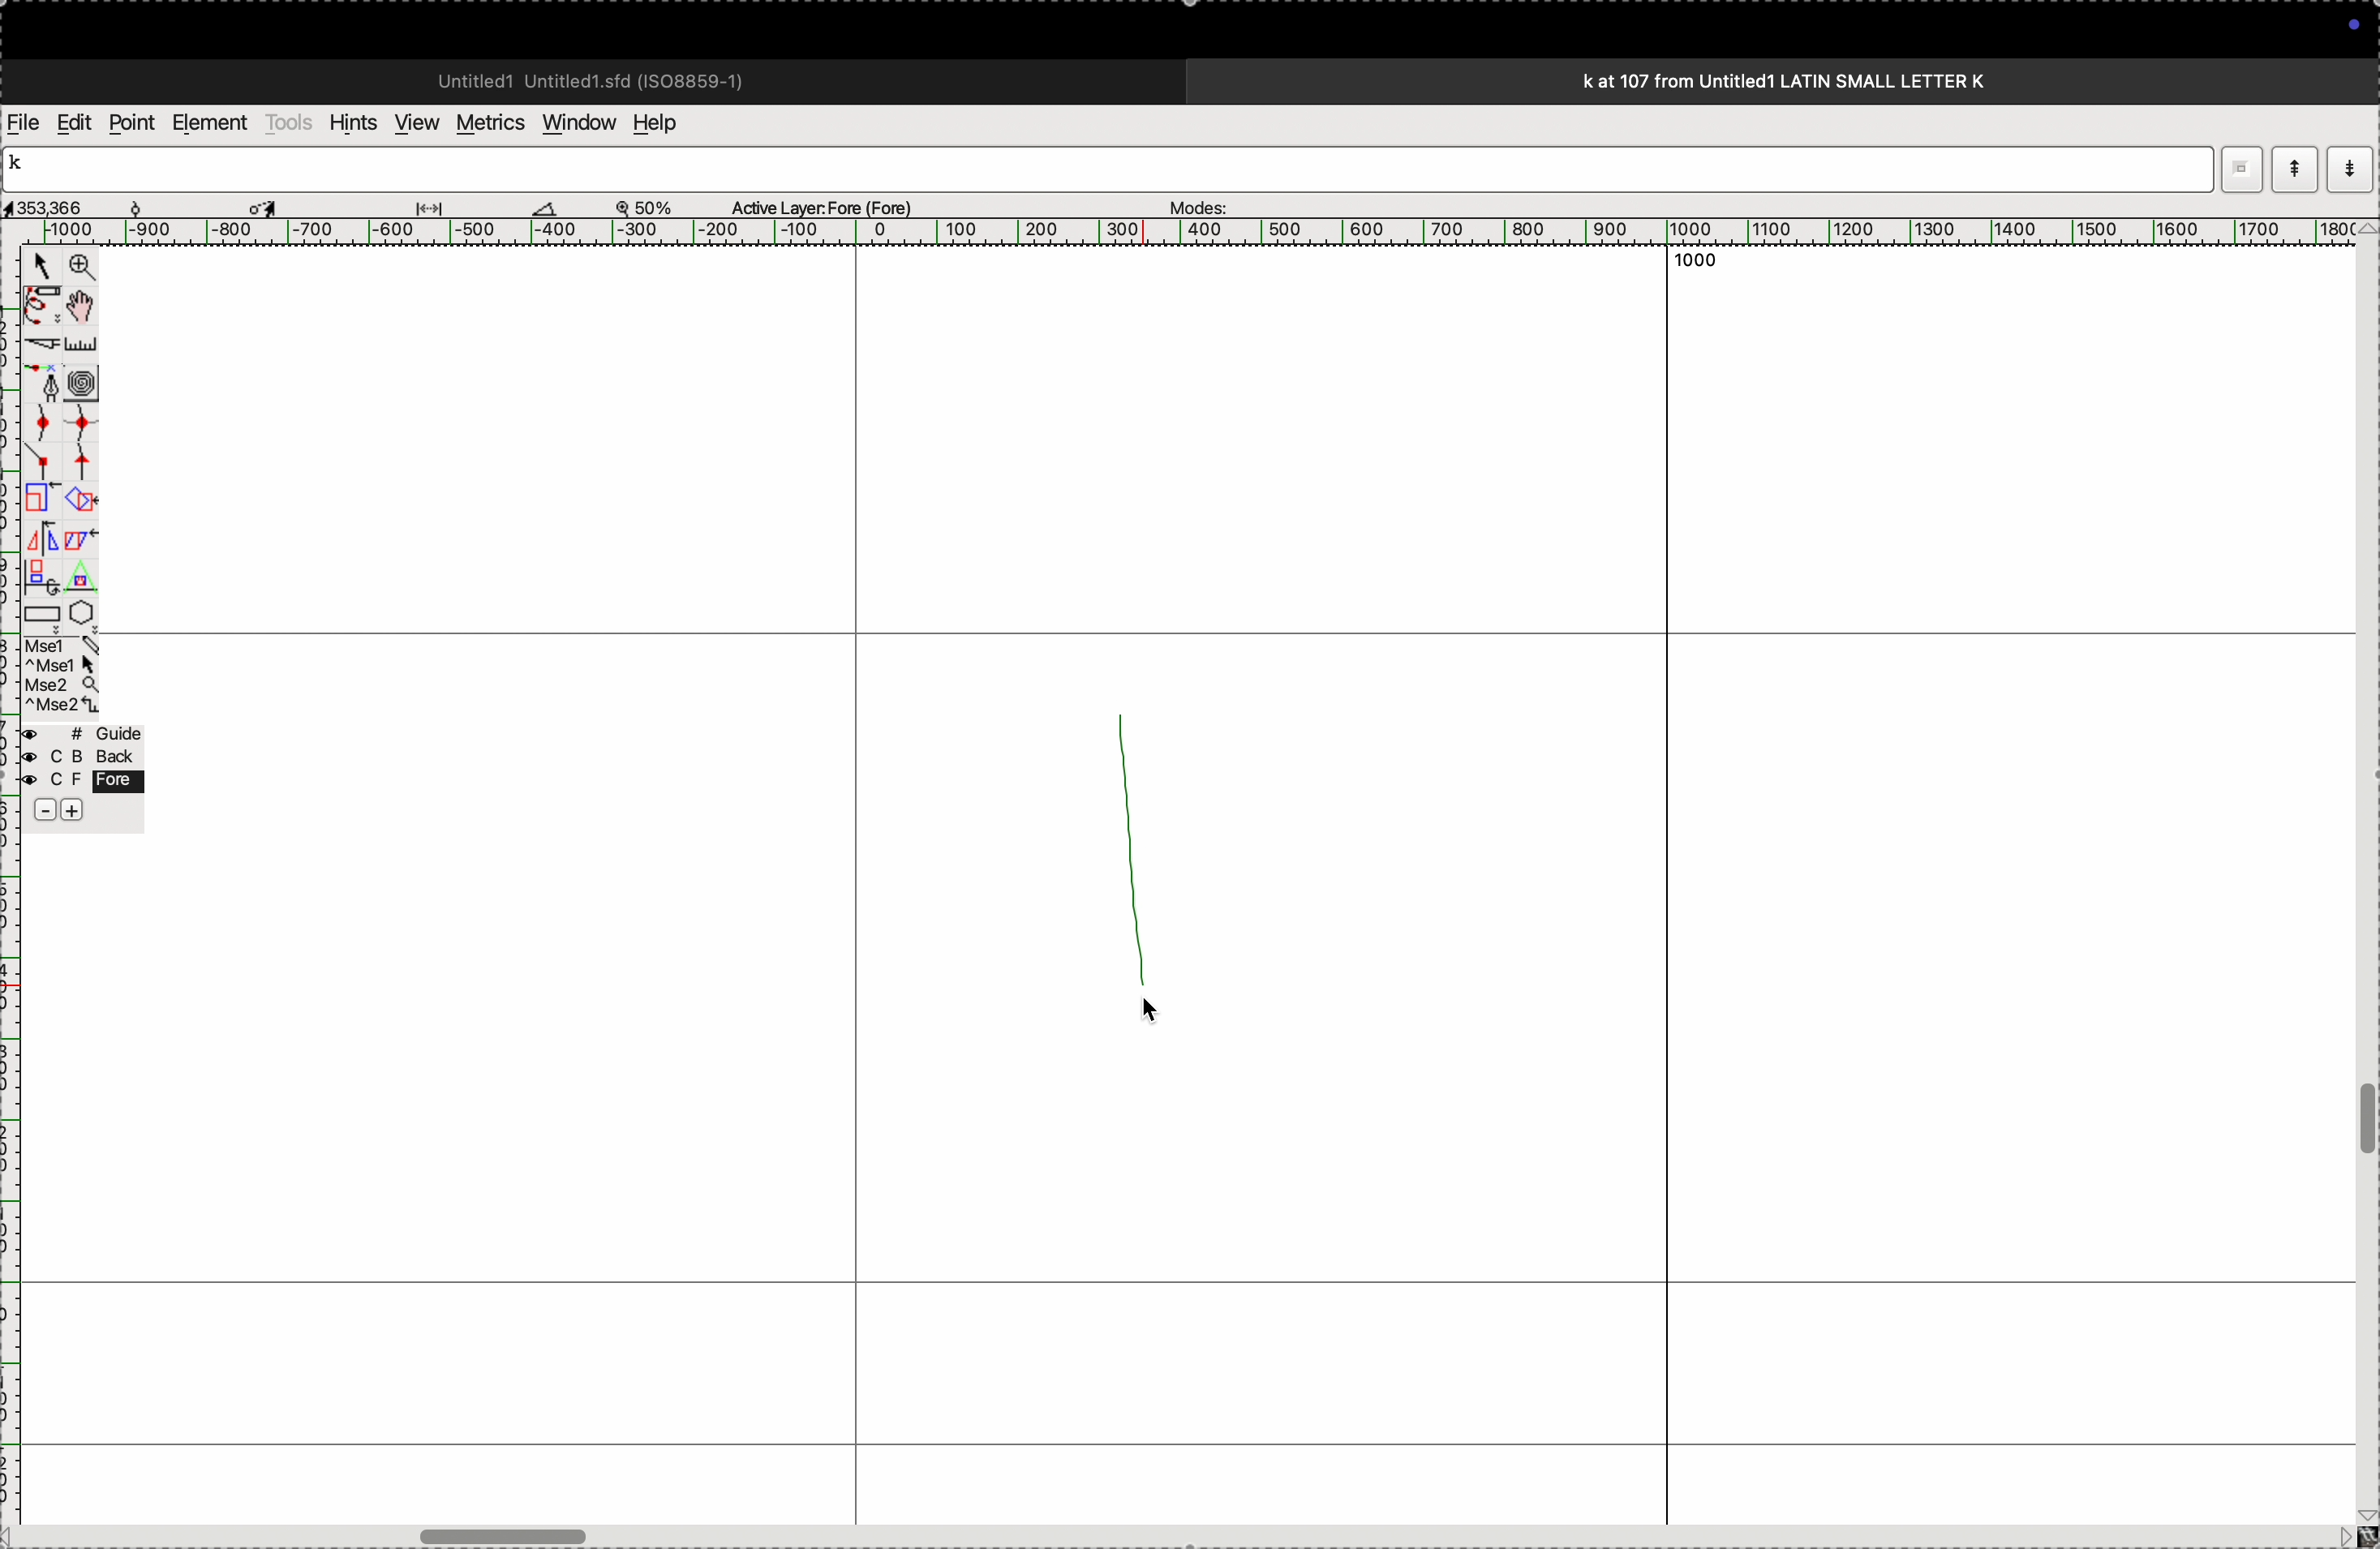 The height and width of the screenshot is (1549, 2380). Describe the element at coordinates (1838, 80) in the screenshot. I see `title` at that location.